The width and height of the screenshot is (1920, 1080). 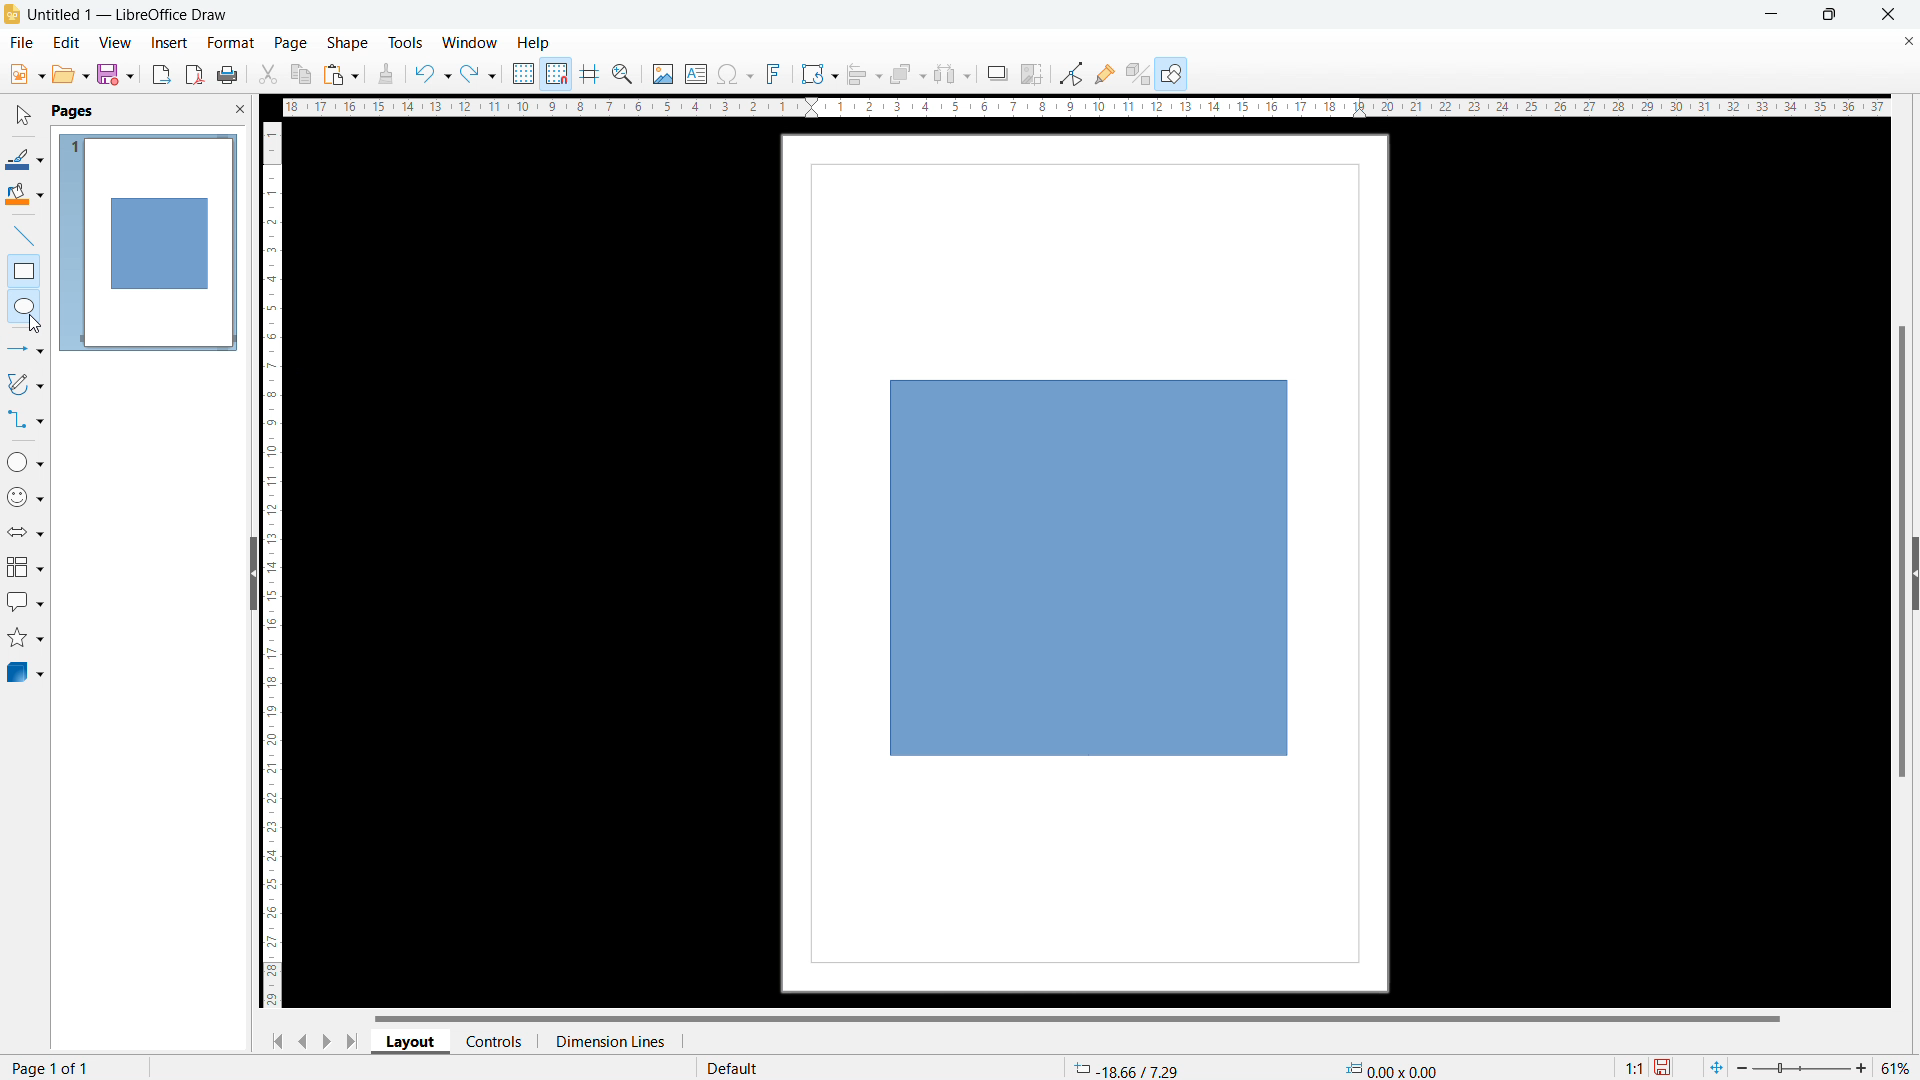 What do you see at coordinates (52, 1067) in the screenshot?
I see `current page` at bounding box center [52, 1067].